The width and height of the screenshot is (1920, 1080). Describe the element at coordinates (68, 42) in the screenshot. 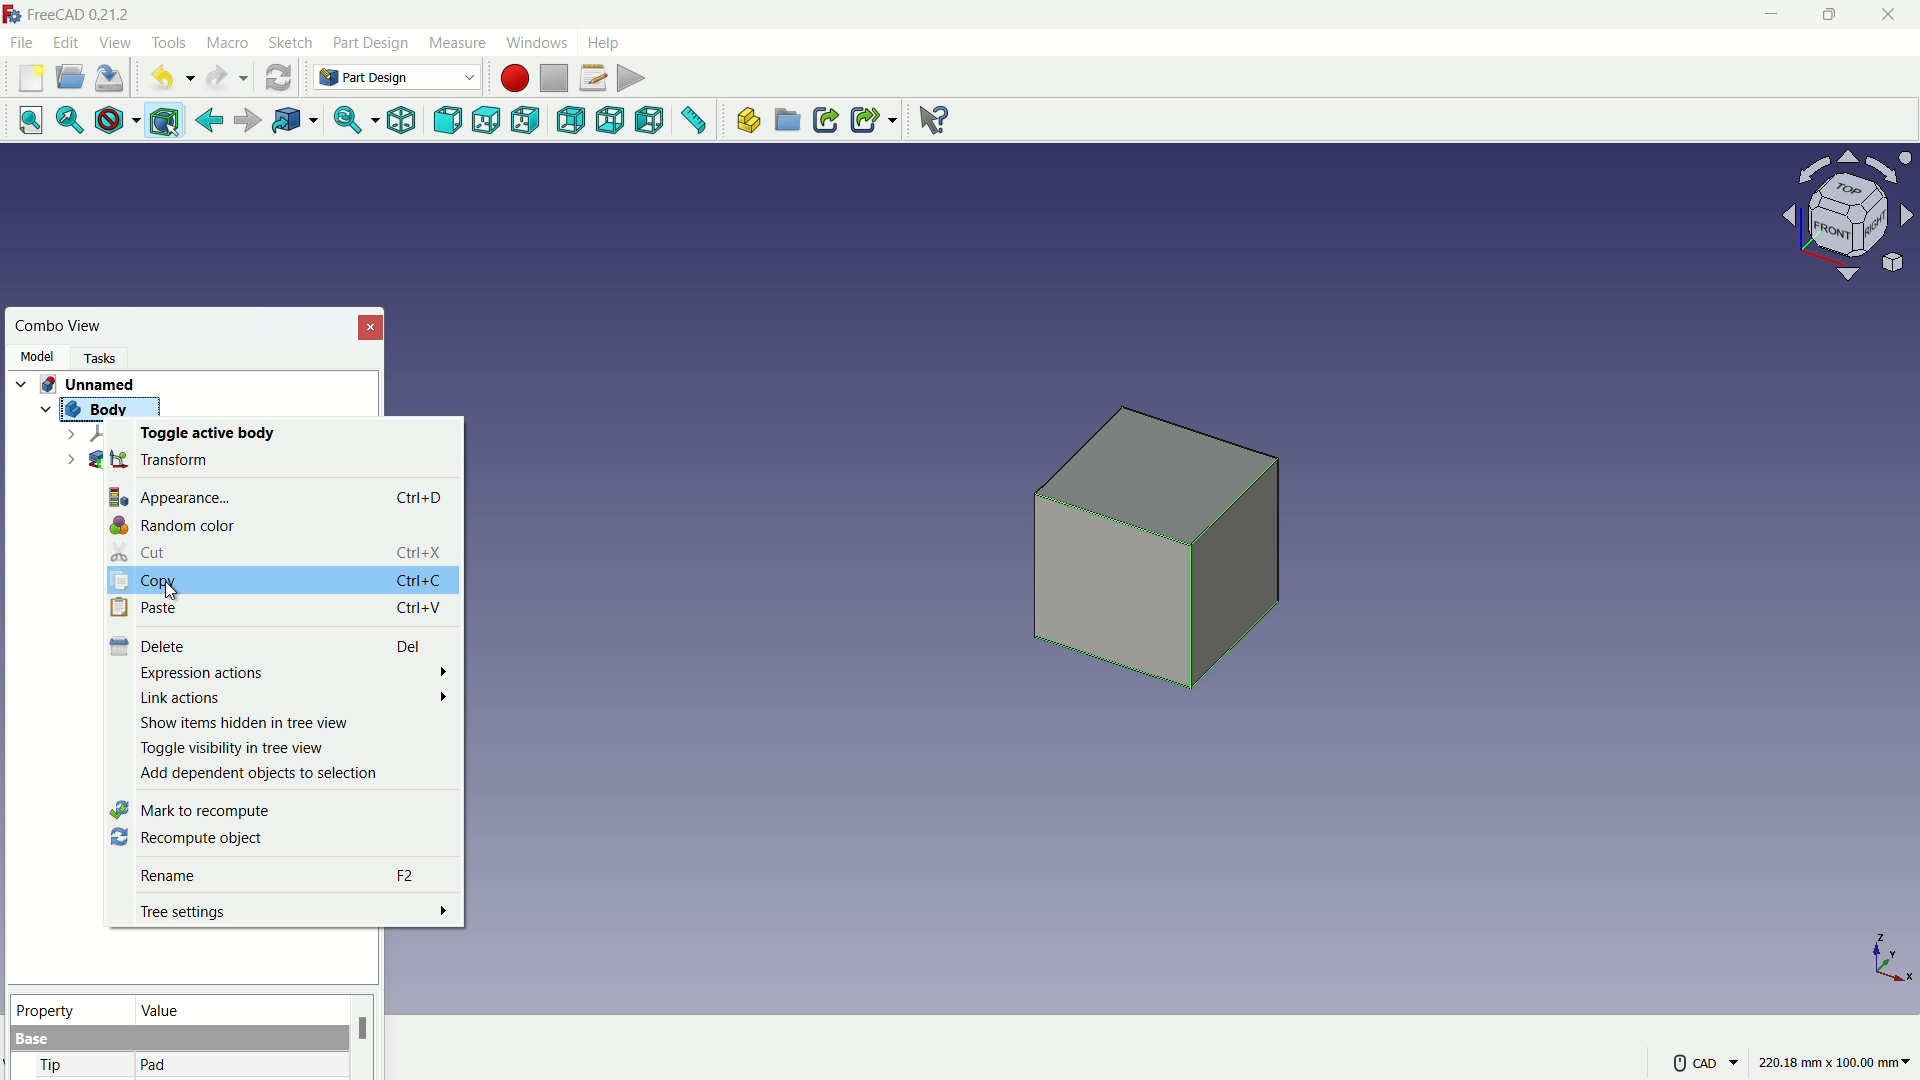

I see `edit` at that location.